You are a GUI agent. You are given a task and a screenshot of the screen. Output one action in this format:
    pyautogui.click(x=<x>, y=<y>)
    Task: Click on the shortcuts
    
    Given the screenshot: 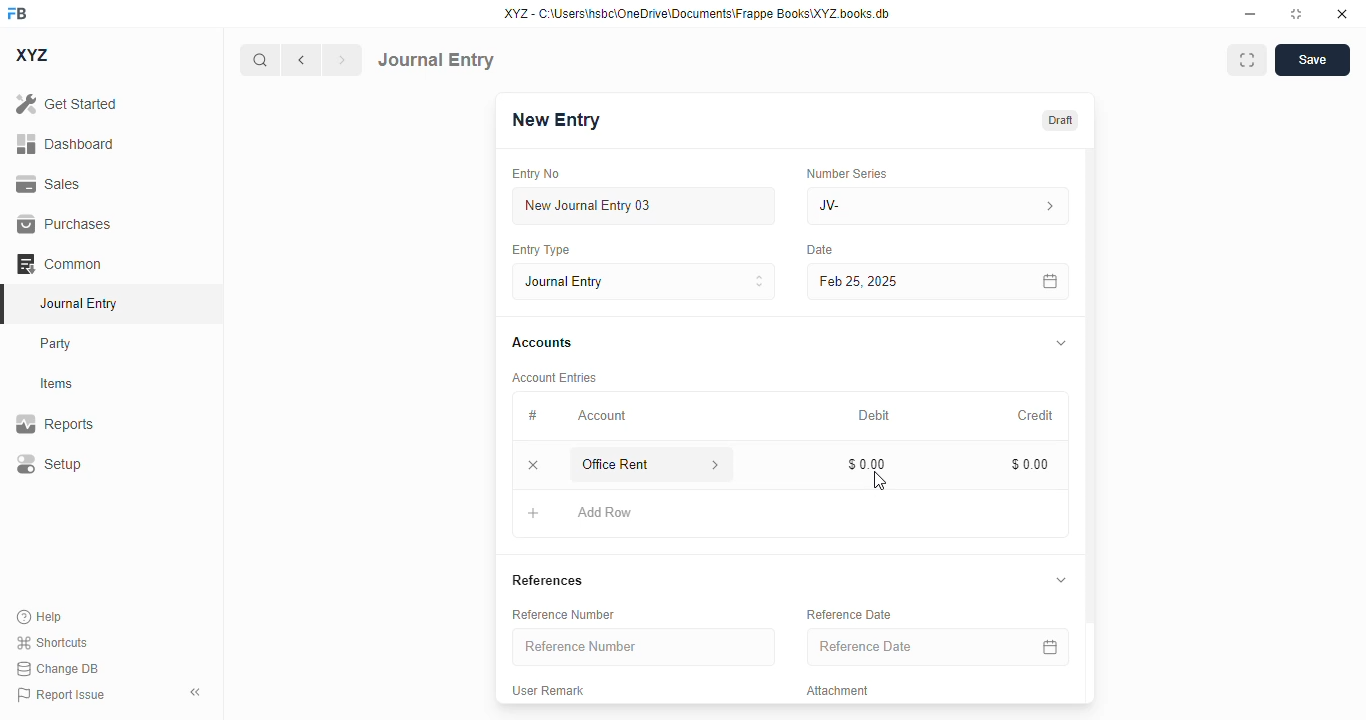 What is the action you would take?
    pyautogui.click(x=51, y=642)
    